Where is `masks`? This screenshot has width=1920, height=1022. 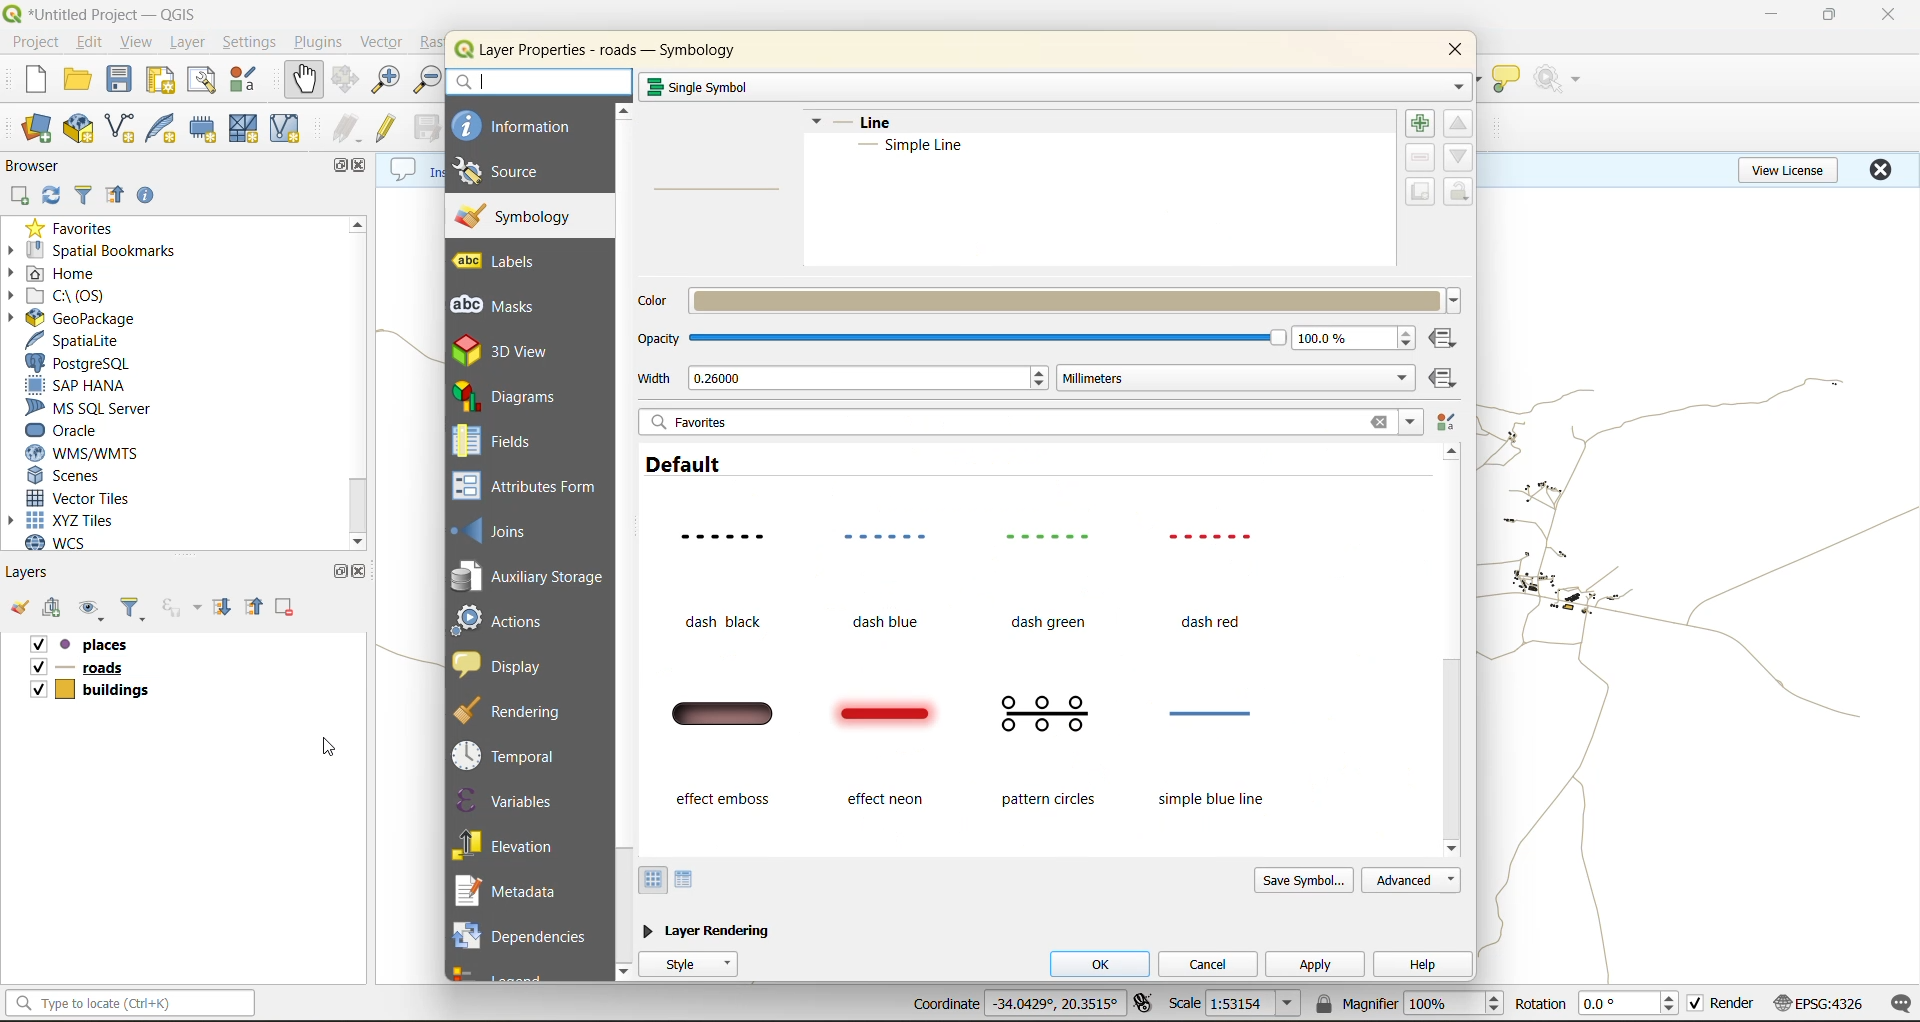 masks is located at coordinates (497, 305).